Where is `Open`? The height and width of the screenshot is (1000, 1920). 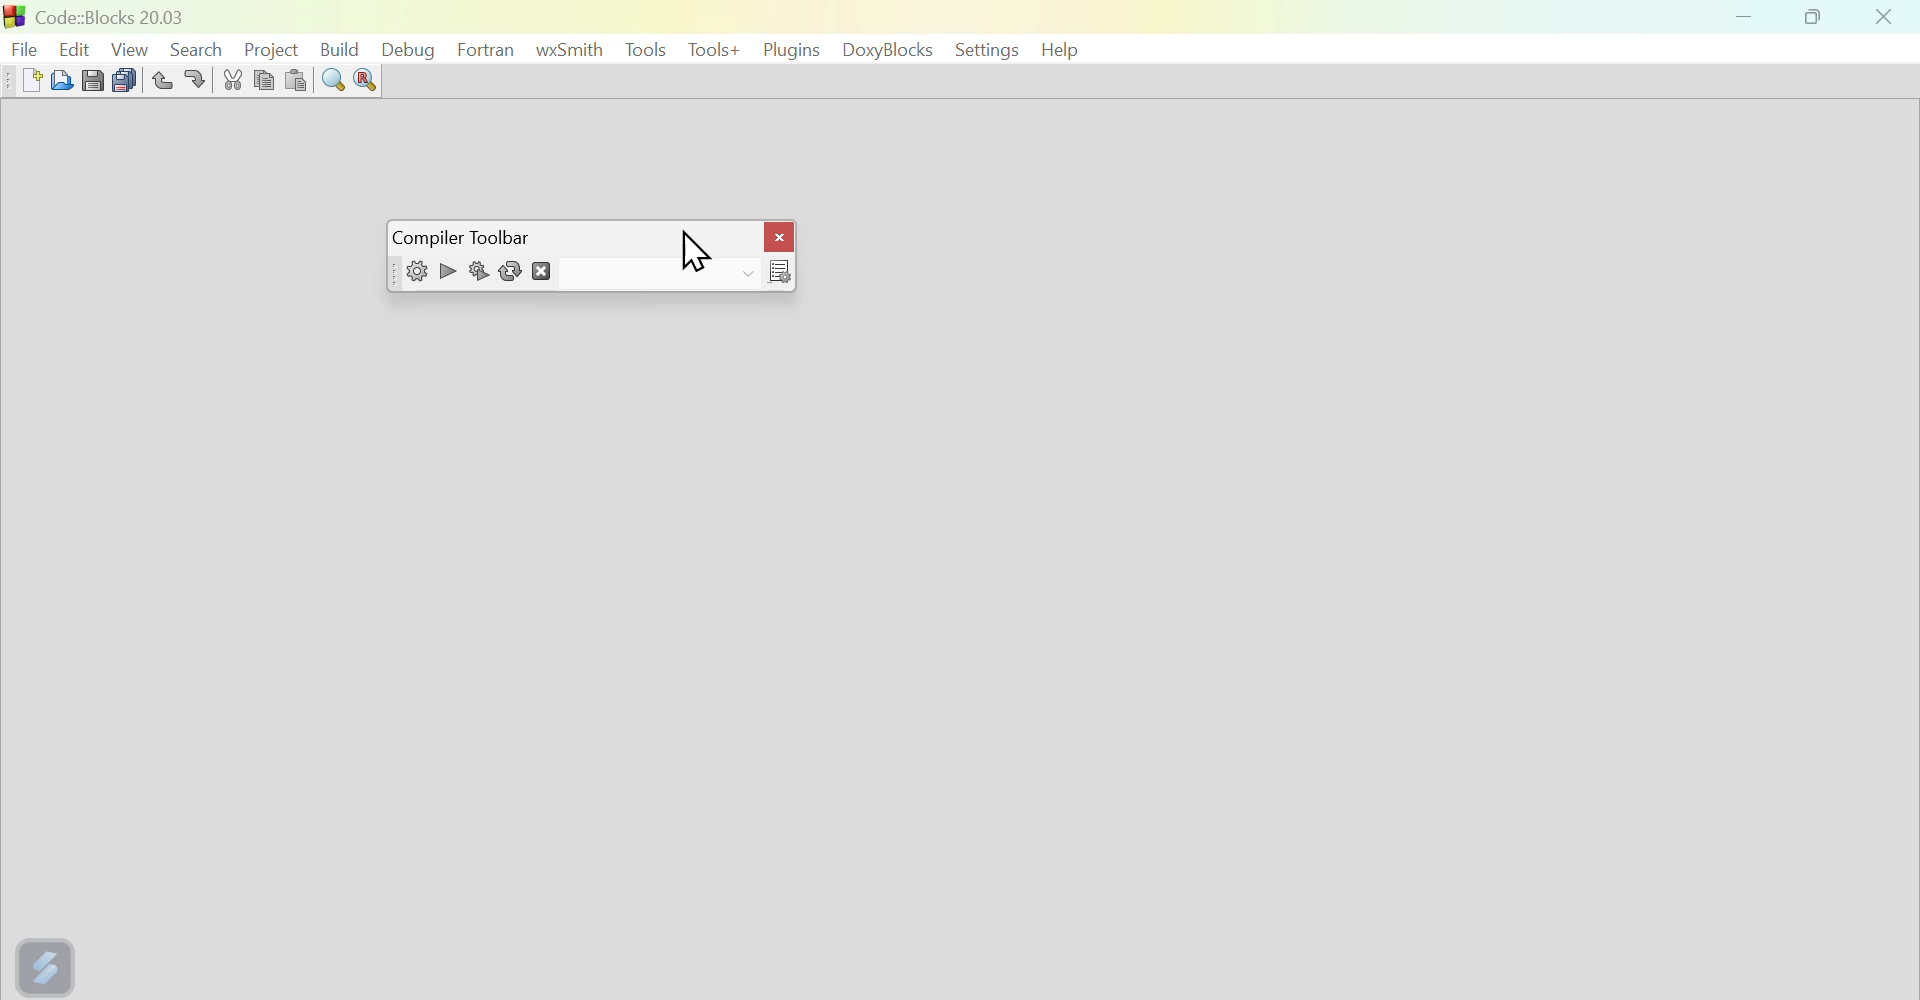
Open is located at coordinates (58, 79).